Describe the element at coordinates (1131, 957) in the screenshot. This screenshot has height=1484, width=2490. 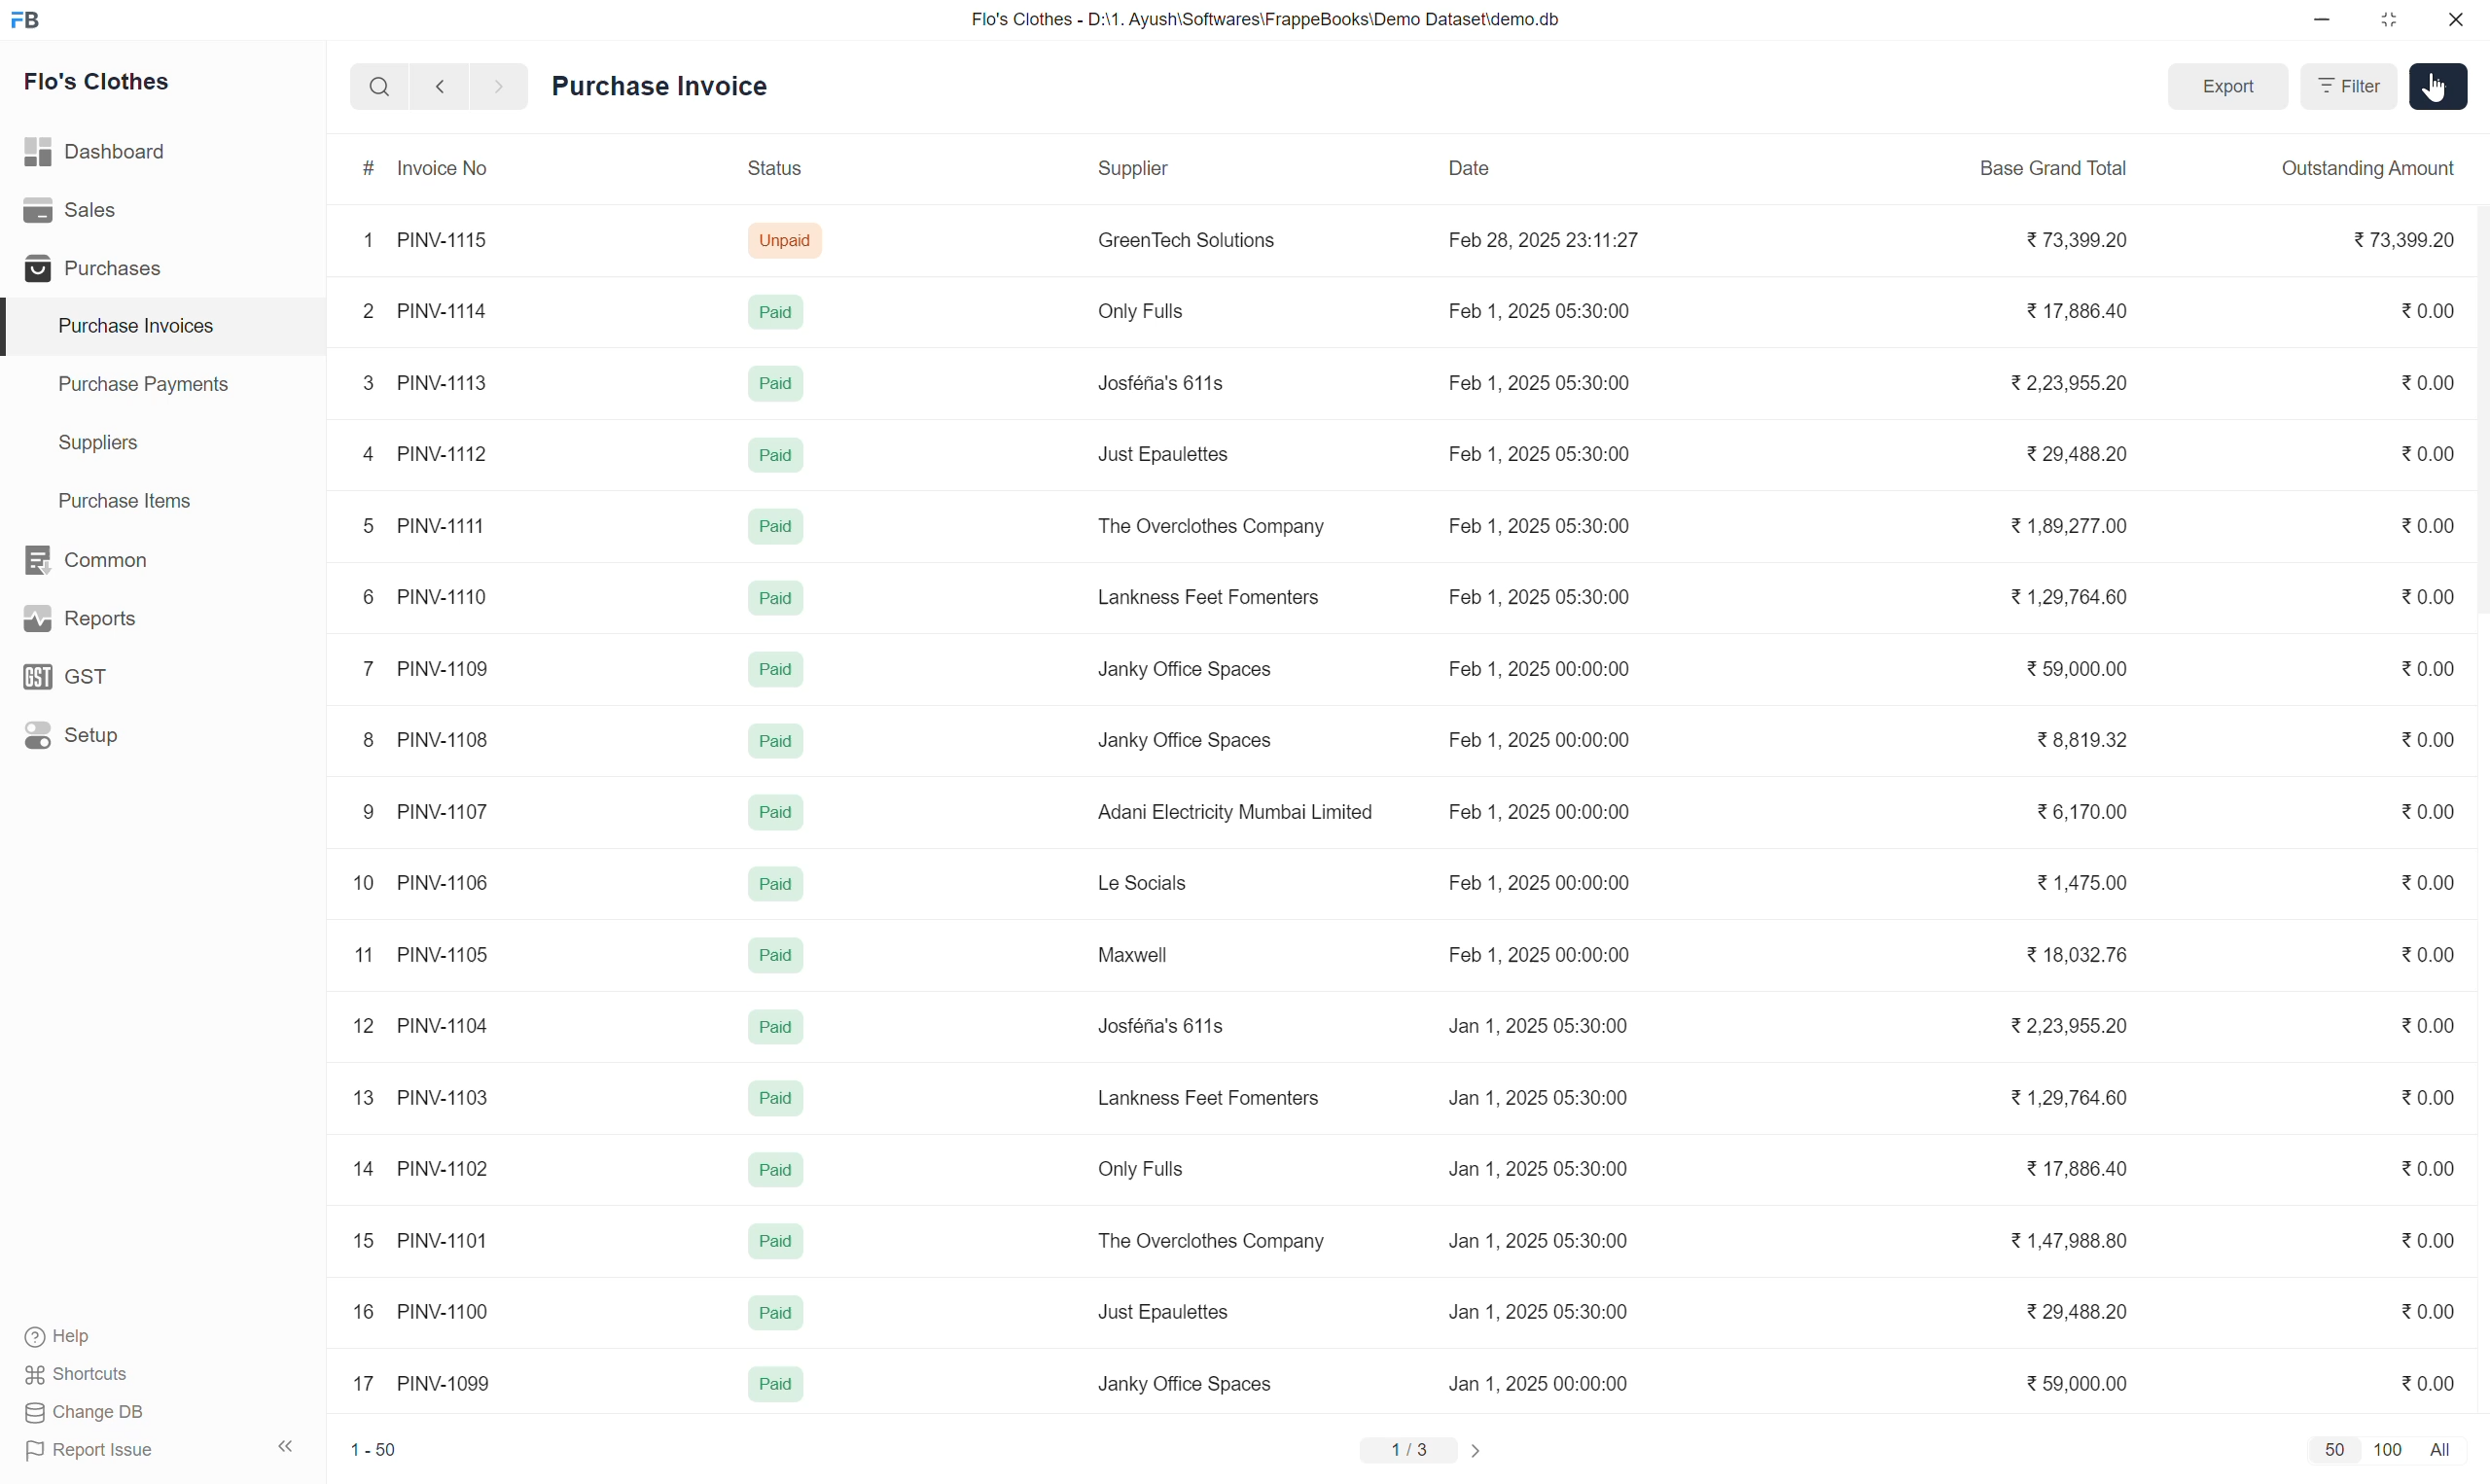
I see `Maxwell` at that location.